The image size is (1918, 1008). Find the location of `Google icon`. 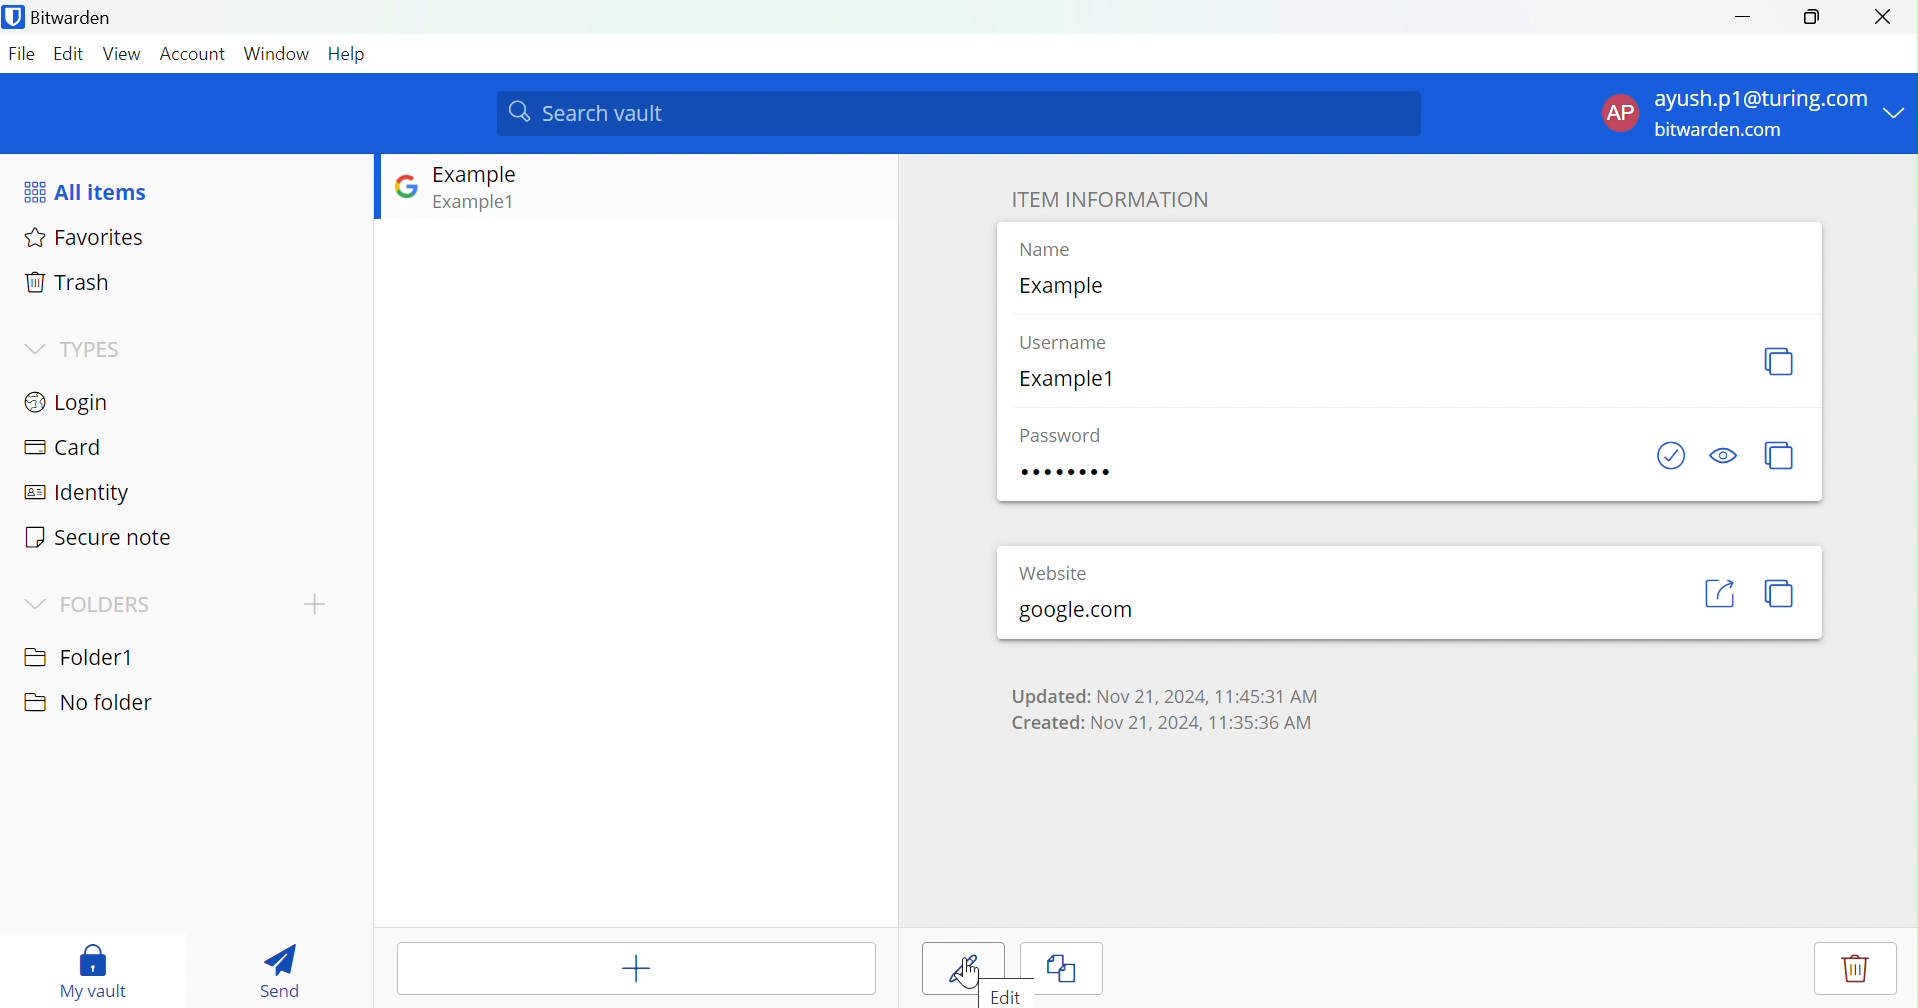

Google icon is located at coordinates (405, 184).